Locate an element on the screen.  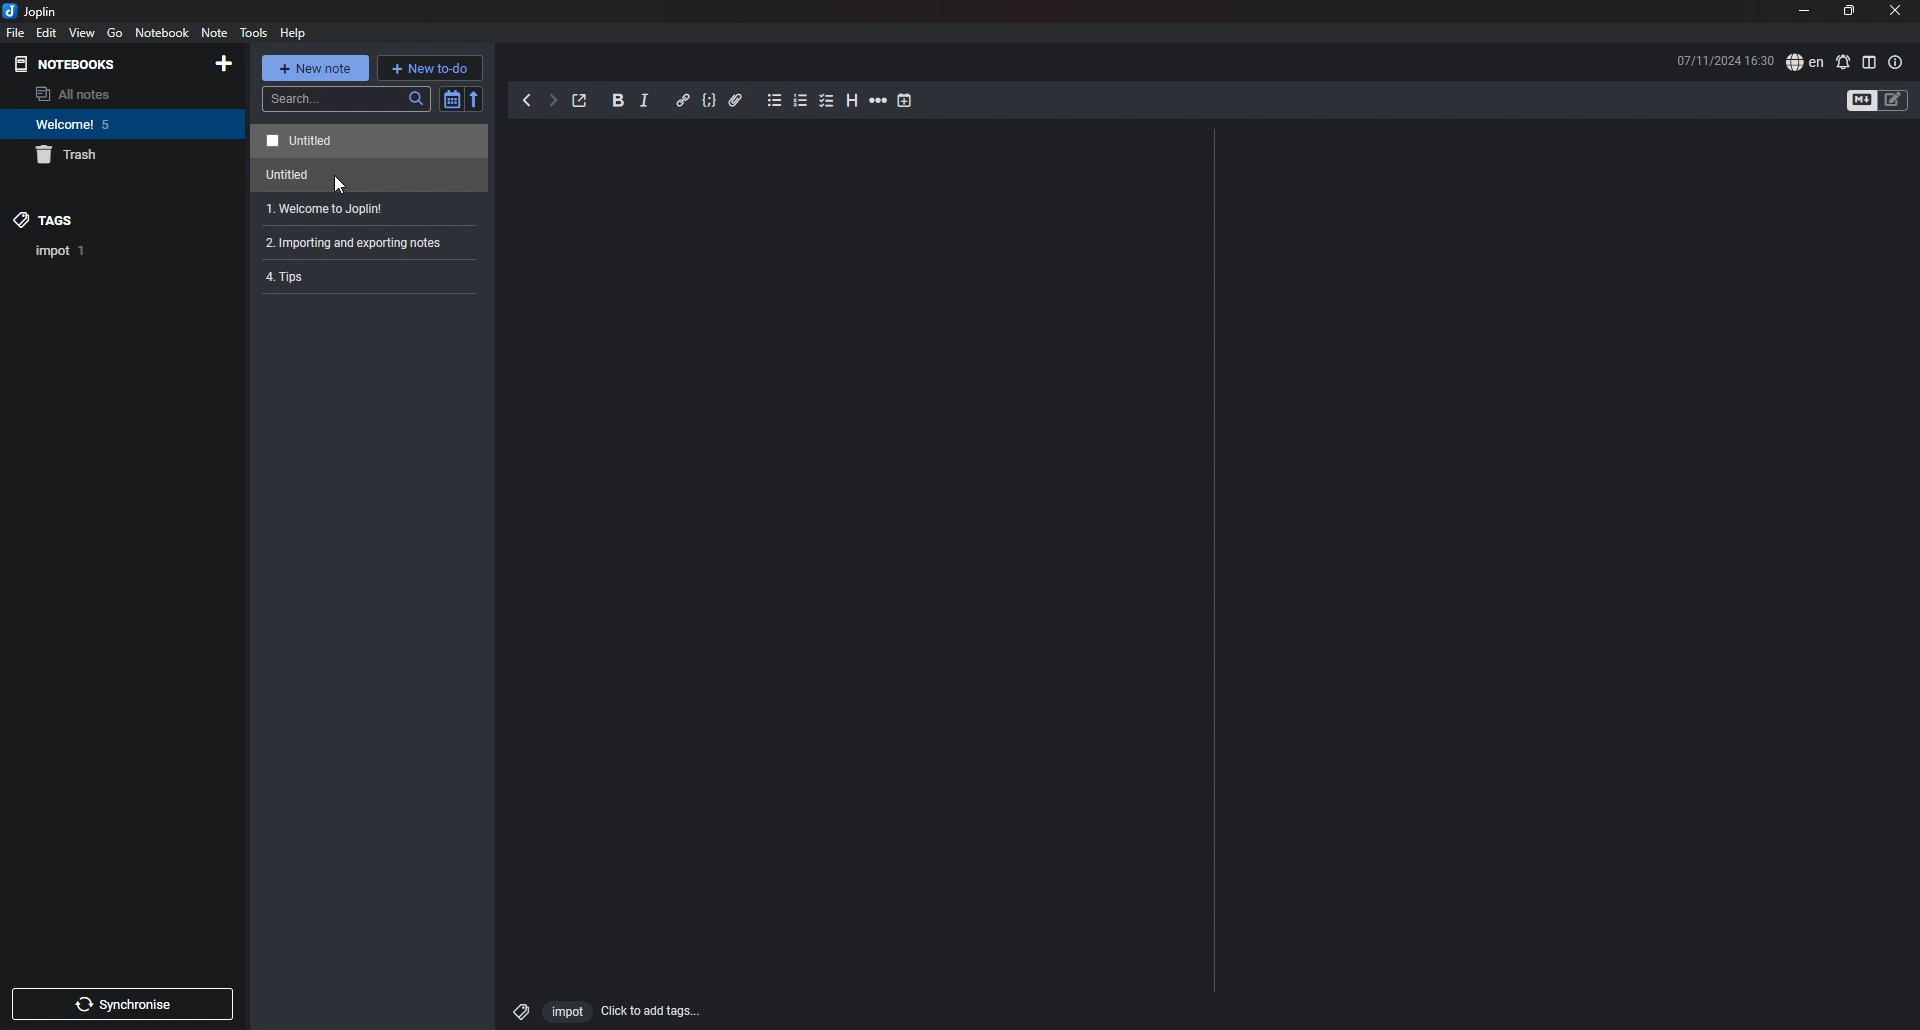
trash is located at coordinates (106, 156).